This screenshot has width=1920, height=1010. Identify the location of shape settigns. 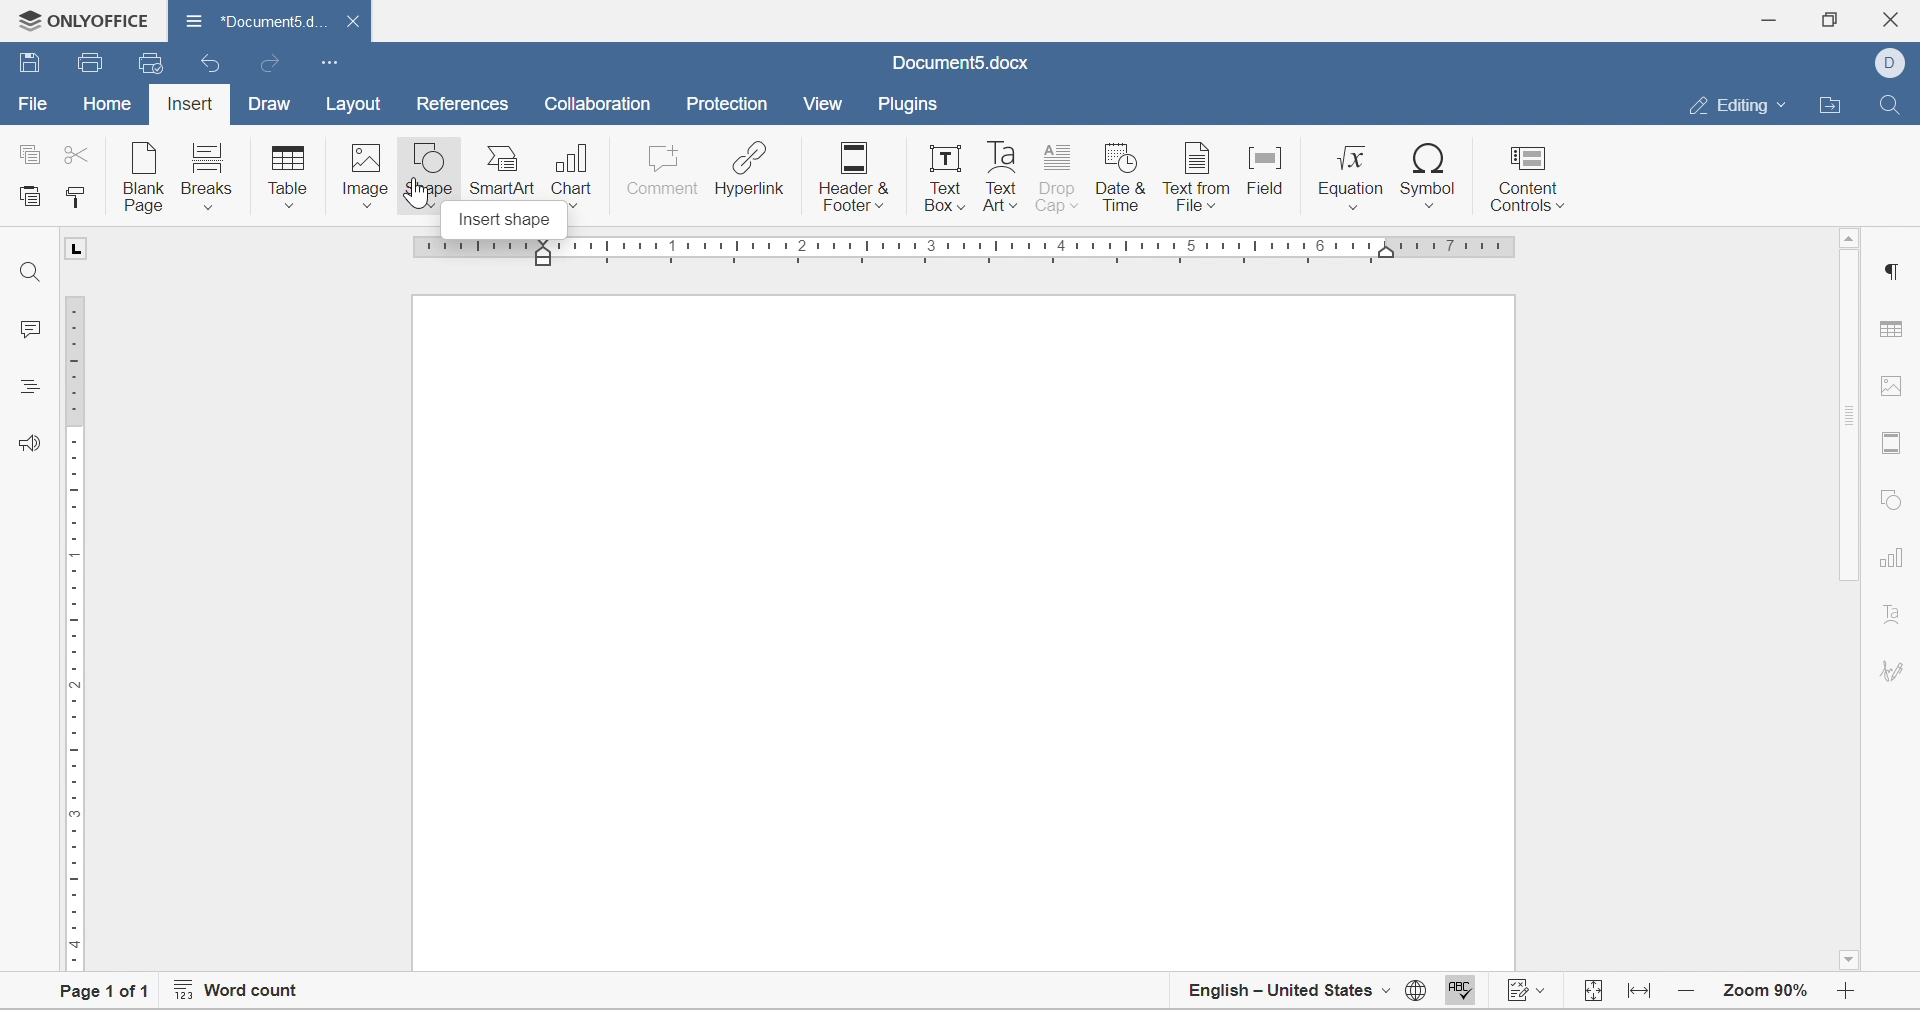
(1893, 496).